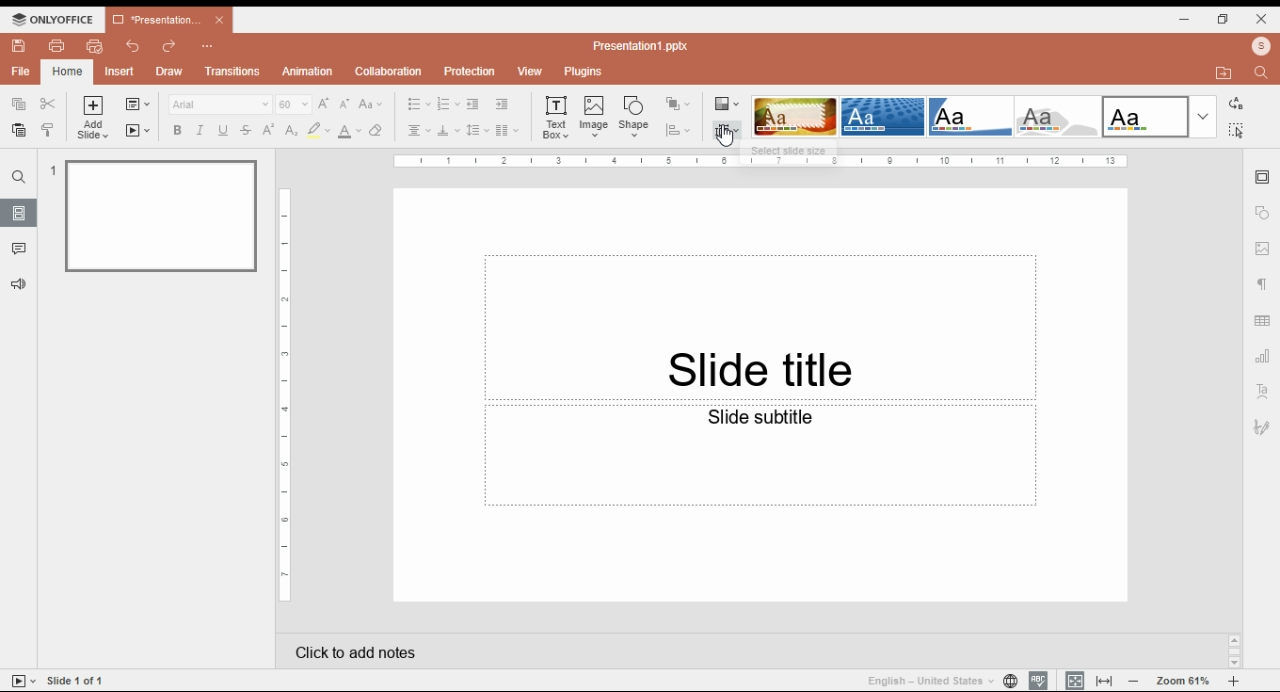 The image size is (1280, 692). I want to click on Arial, so click(219, 104).